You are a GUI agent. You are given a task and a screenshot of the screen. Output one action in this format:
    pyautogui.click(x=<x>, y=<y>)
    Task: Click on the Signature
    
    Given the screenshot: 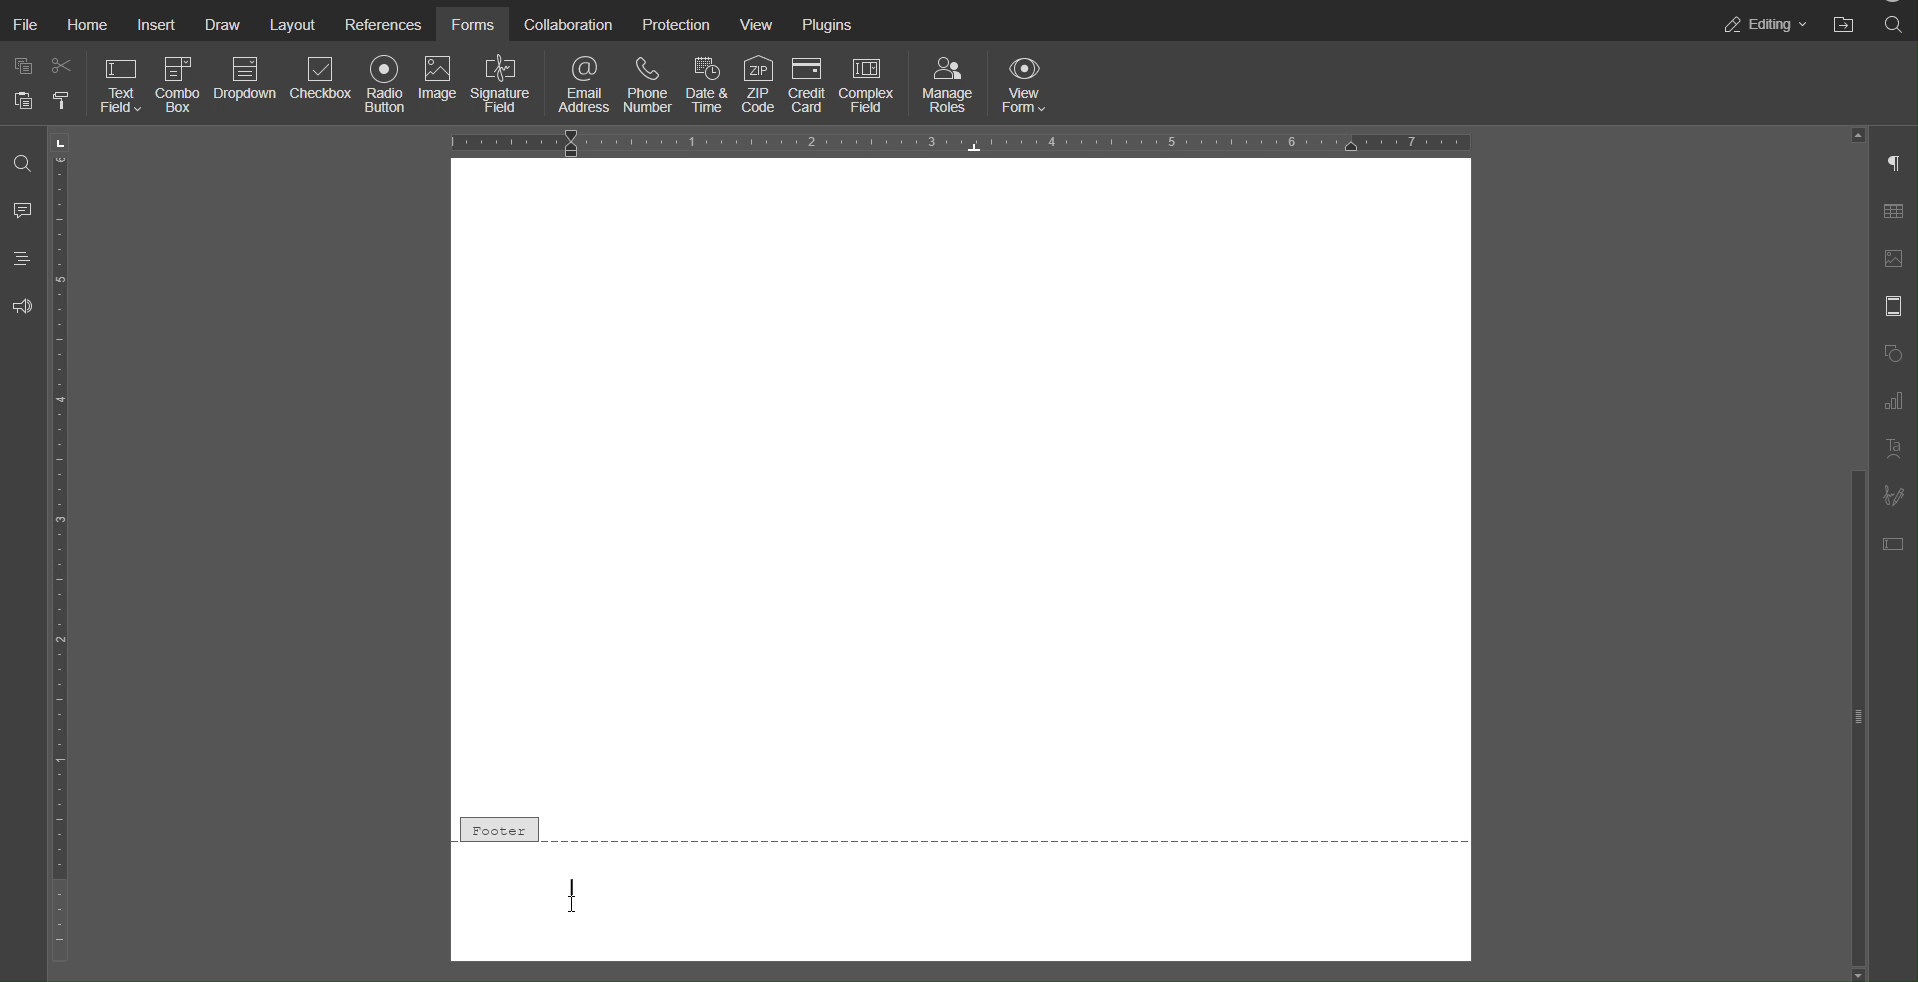 What is the action you would take?
    pyautogui.click(x=1894, y=495)
    